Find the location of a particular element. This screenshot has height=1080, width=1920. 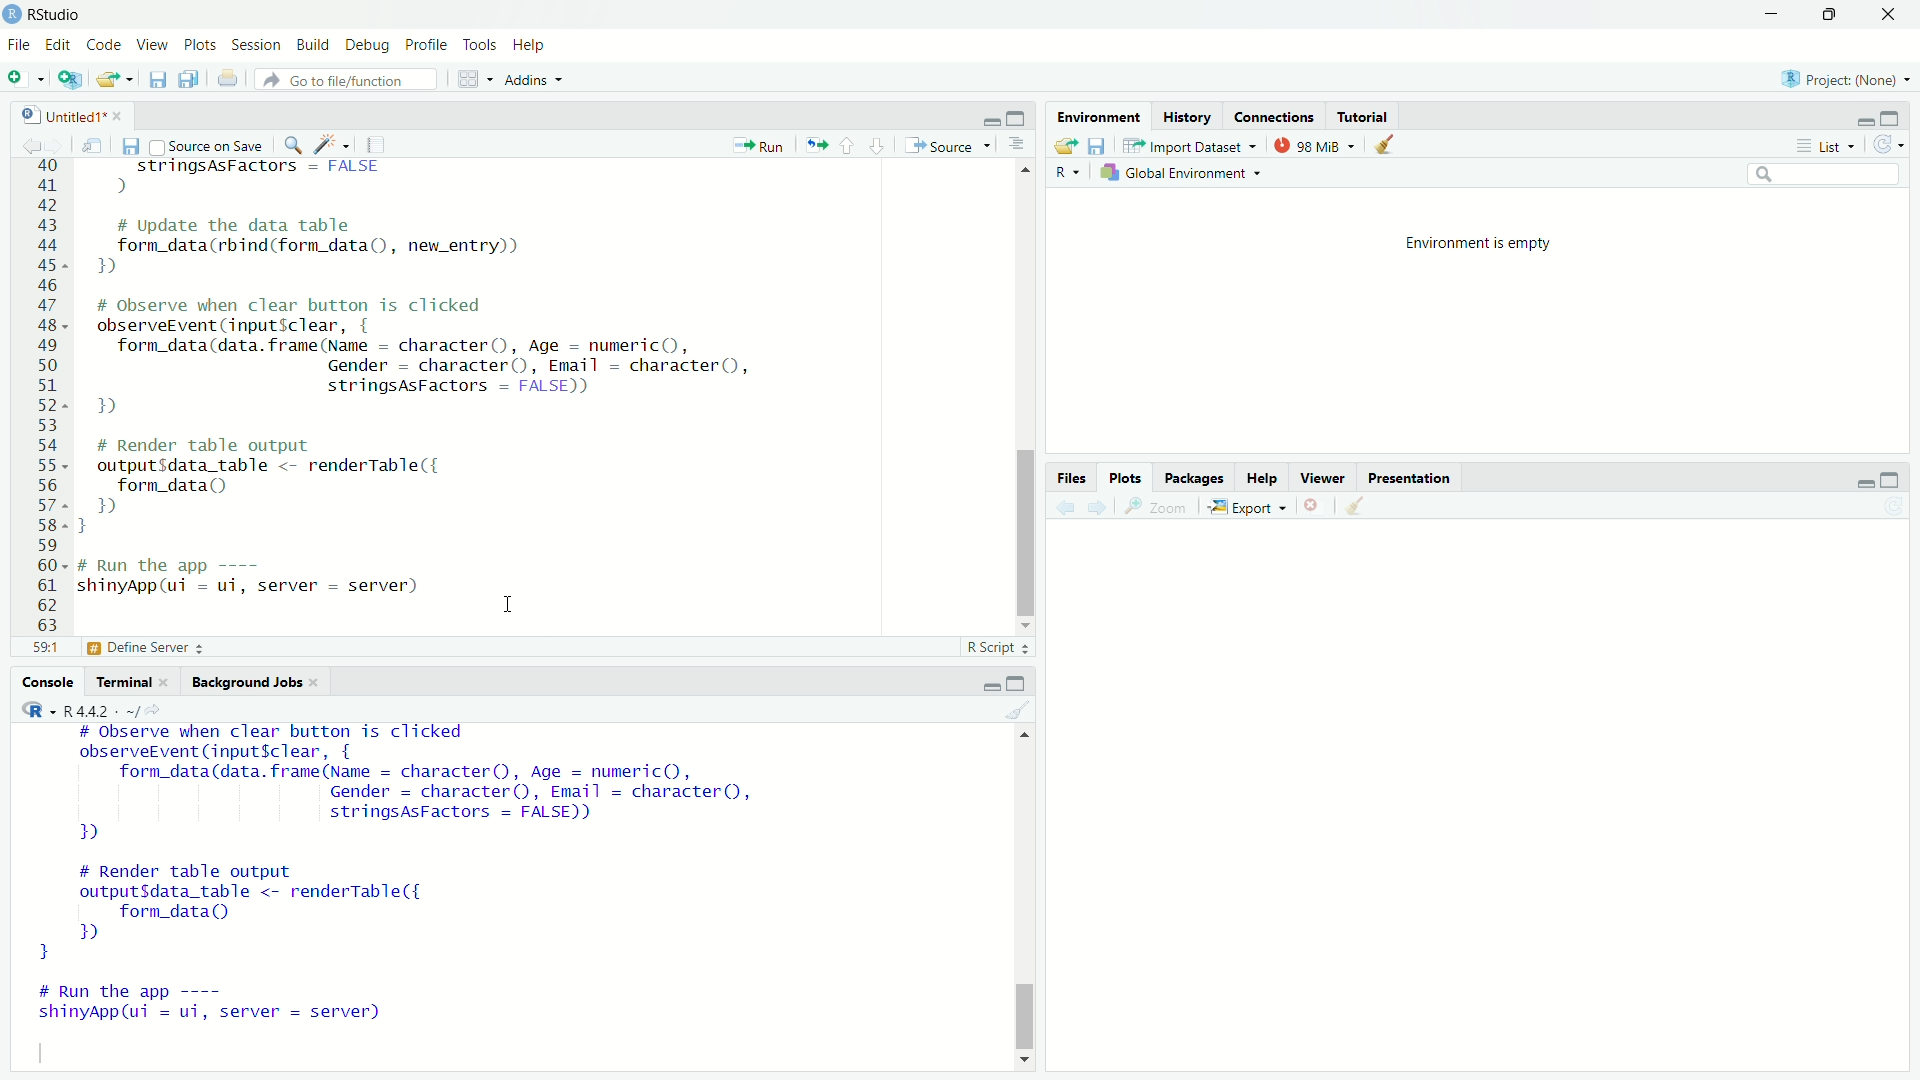

clear console is located at coordinates (1022, 709).